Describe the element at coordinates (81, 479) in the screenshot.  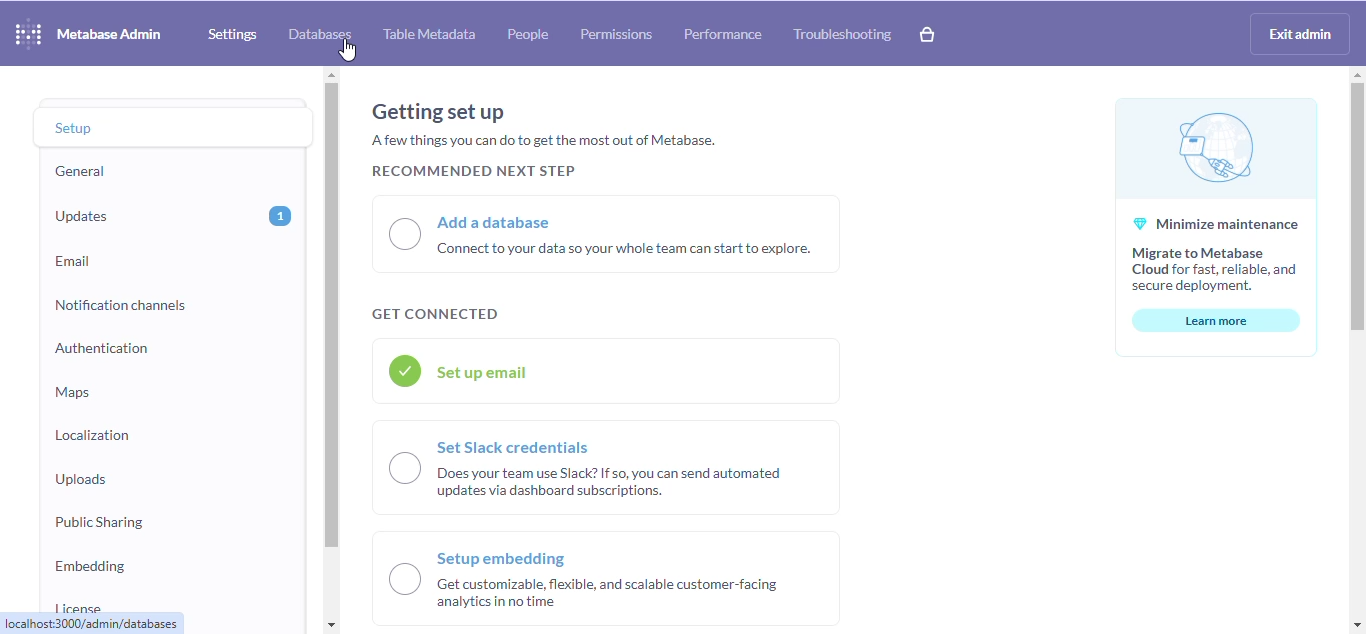
I see `uploads` at that location.